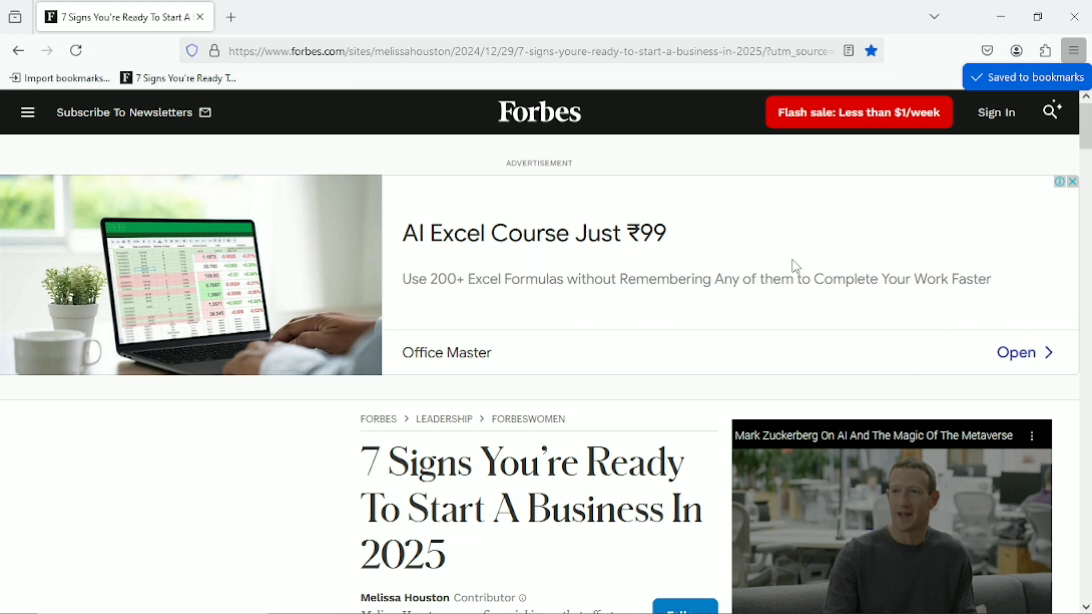 The image size is (1092, 614). I want to click on minimize, so click(1000, 17).